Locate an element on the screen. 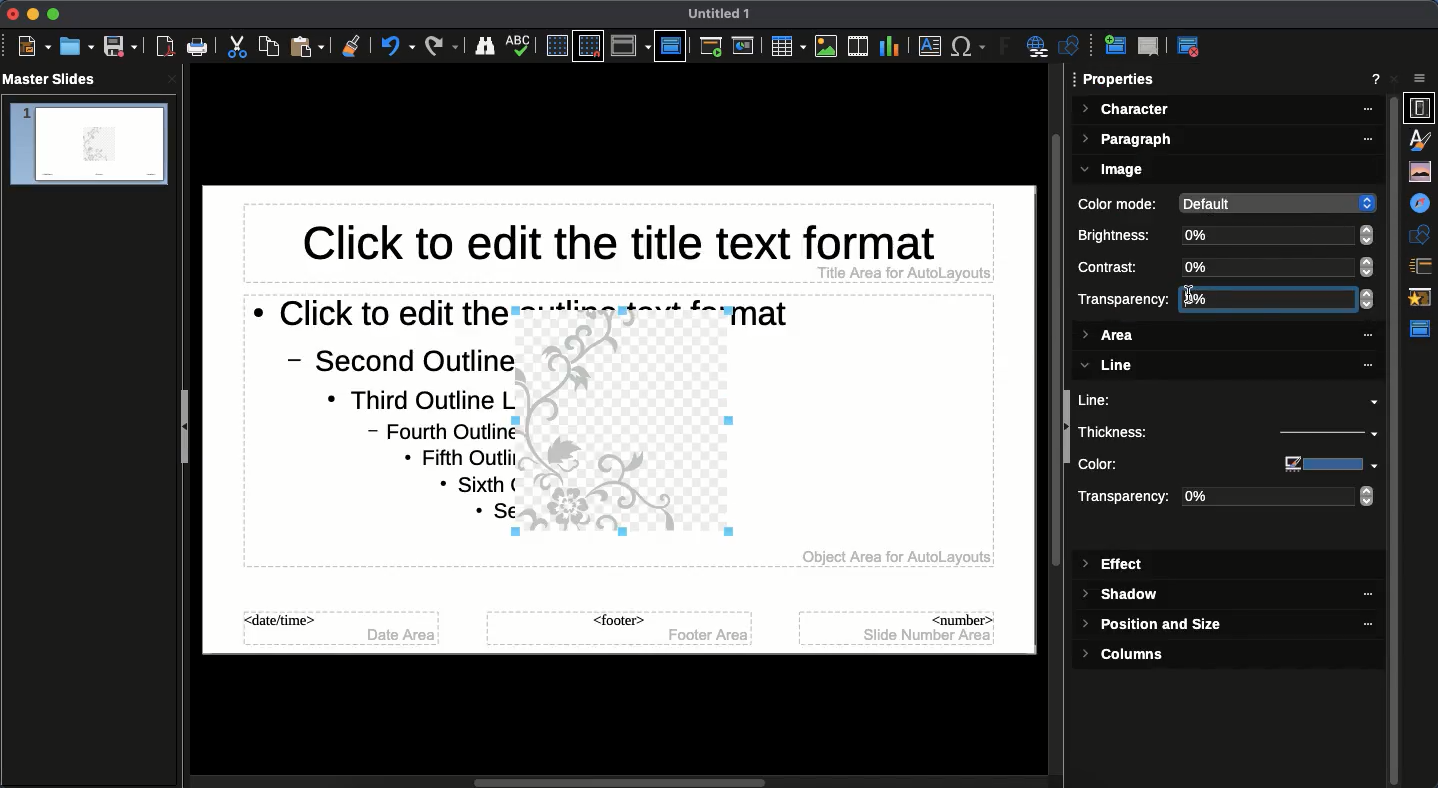 The image size is (1438, 788). Navigator is located at coordinates (1422, 204).